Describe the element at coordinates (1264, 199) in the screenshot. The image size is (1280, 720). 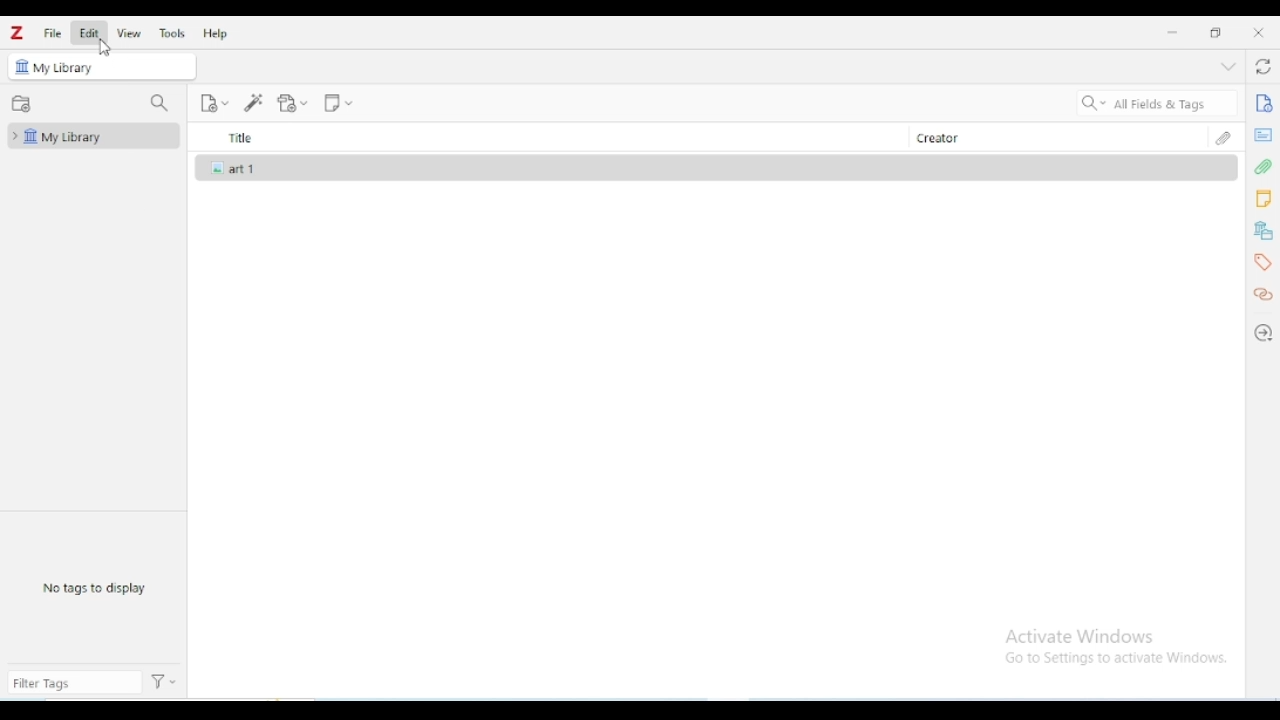
I see `notes` at that location.